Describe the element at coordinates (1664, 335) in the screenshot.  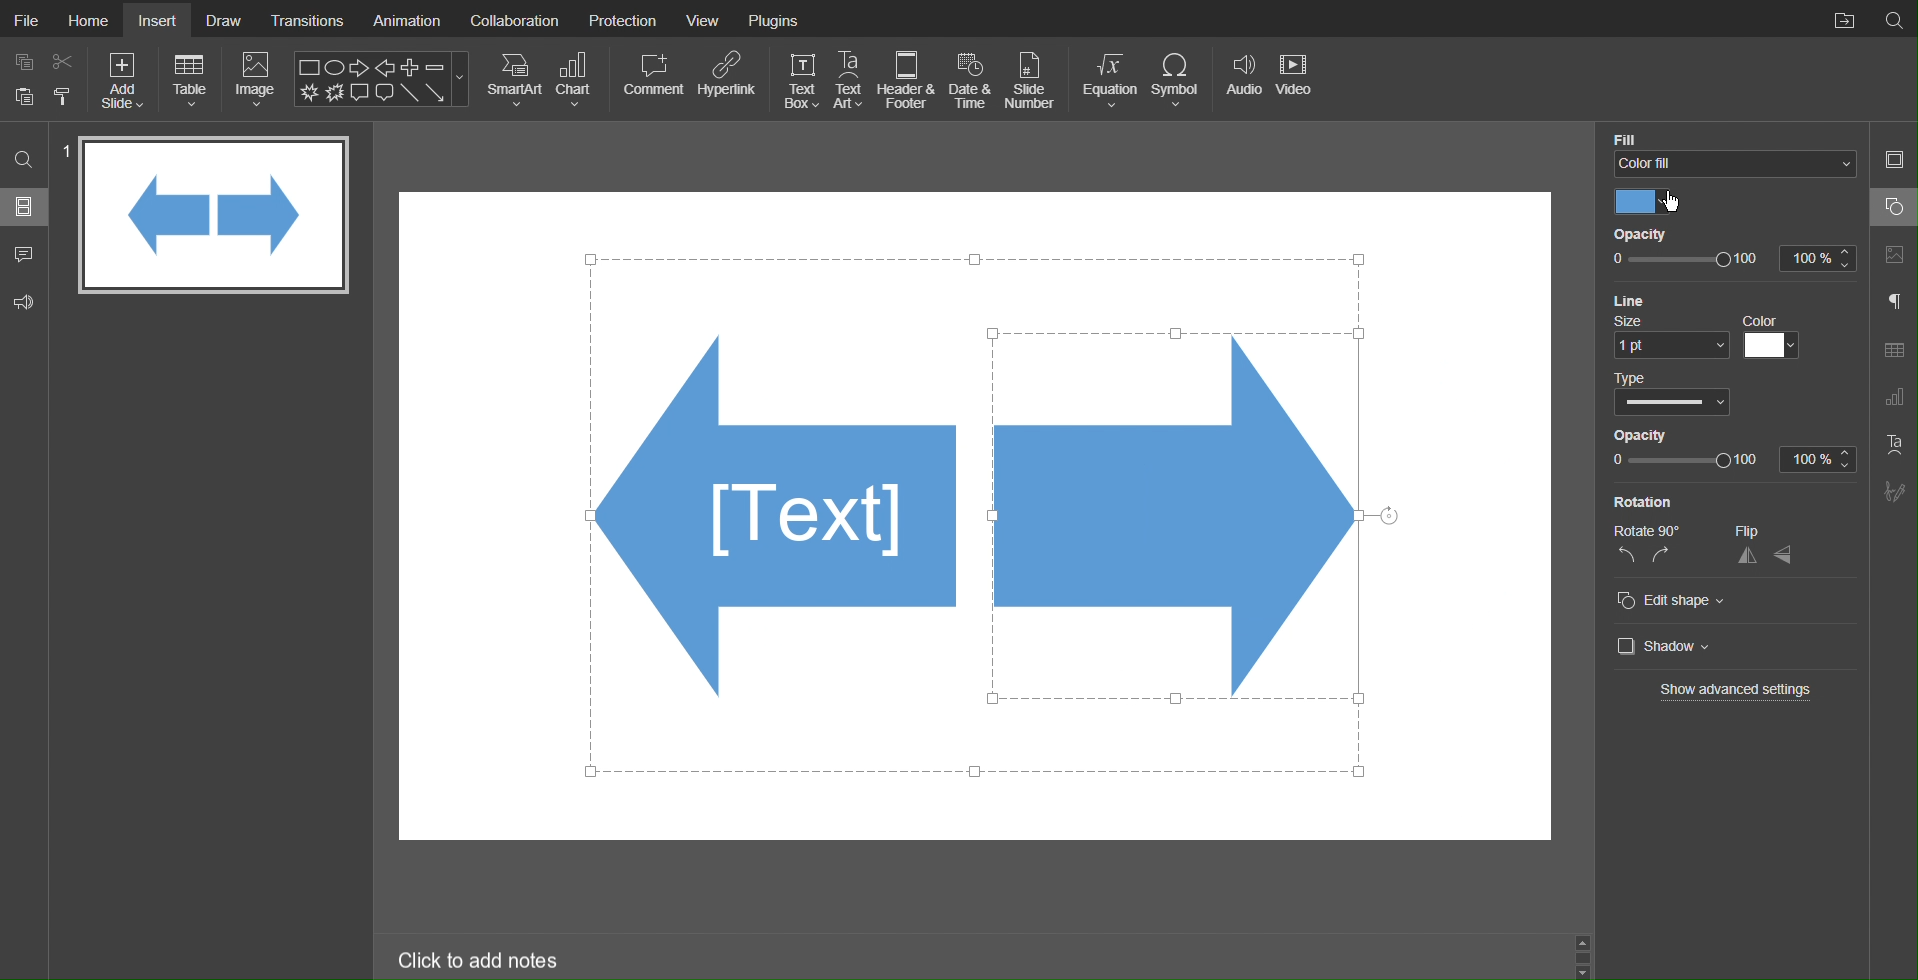
I see `size` at that location.